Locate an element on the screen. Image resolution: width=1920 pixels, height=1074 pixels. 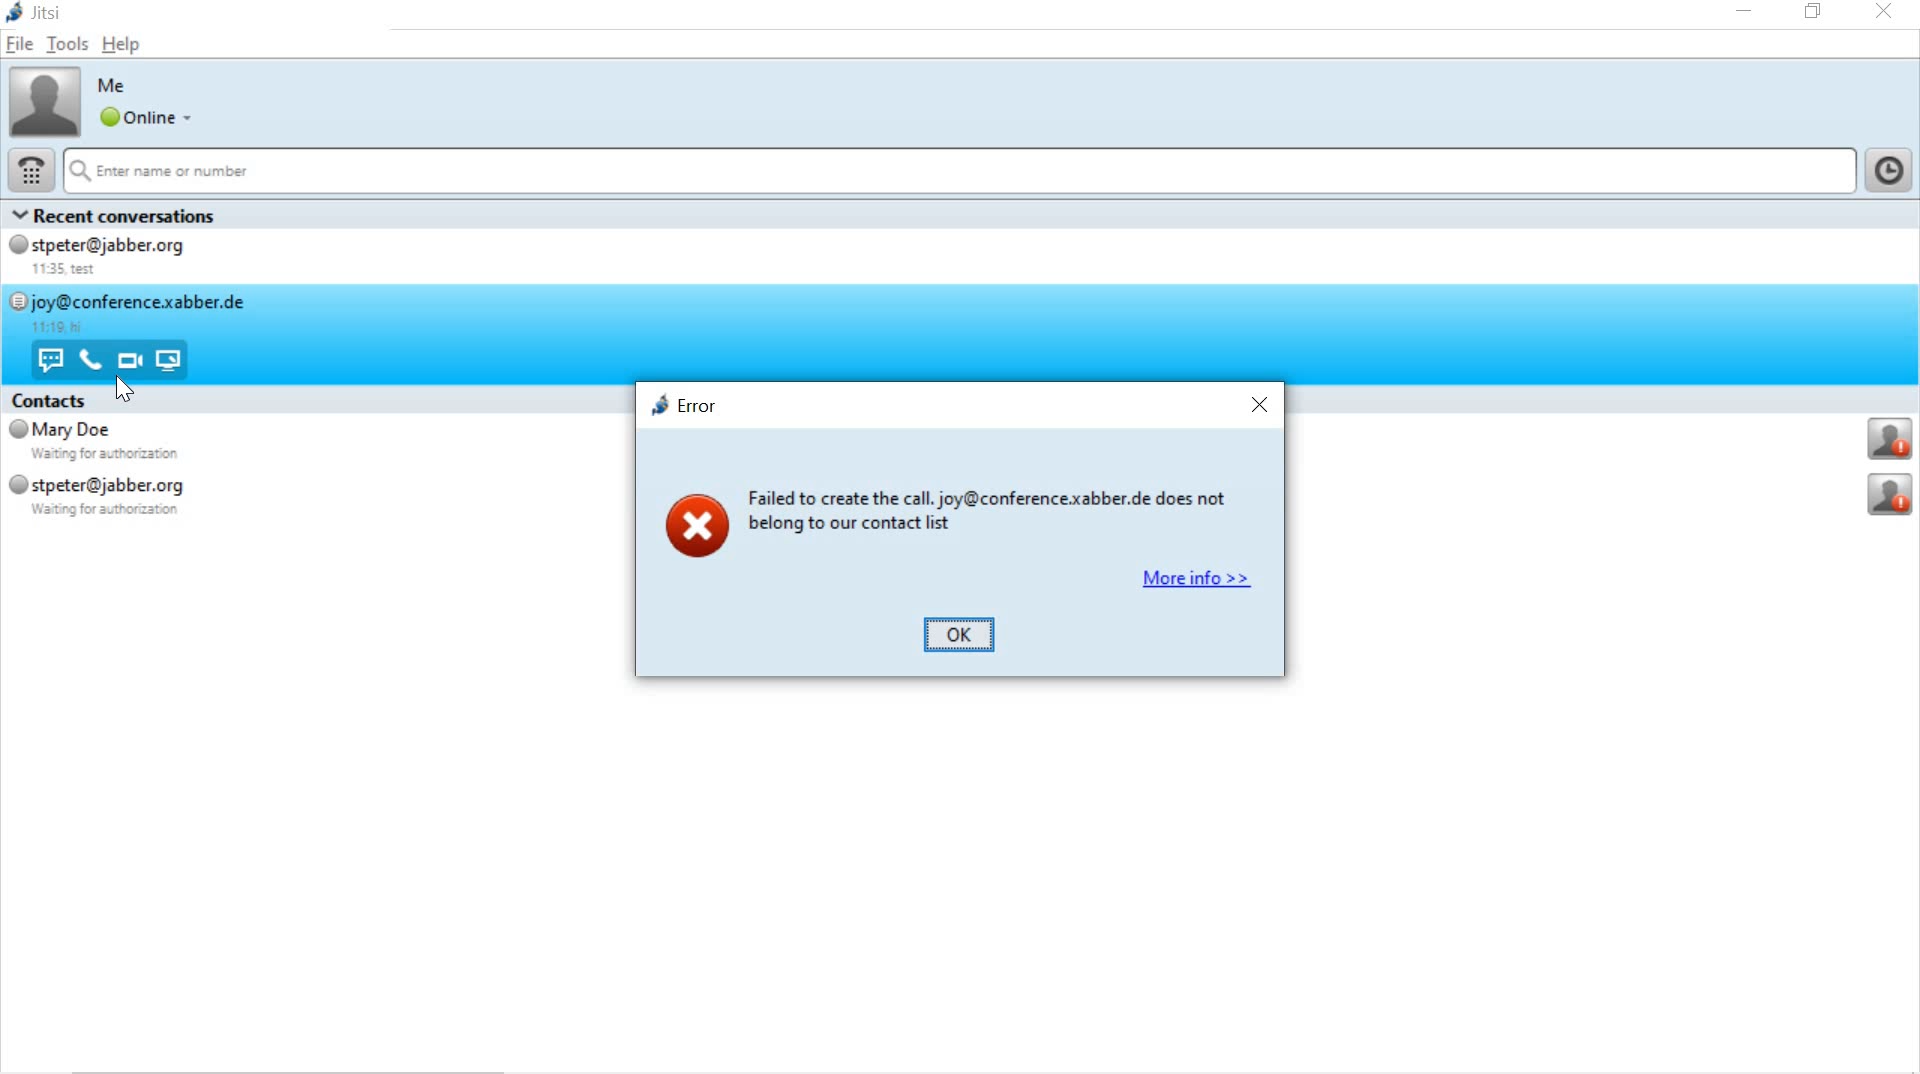
dial pad is located at coordinates (27, 171).